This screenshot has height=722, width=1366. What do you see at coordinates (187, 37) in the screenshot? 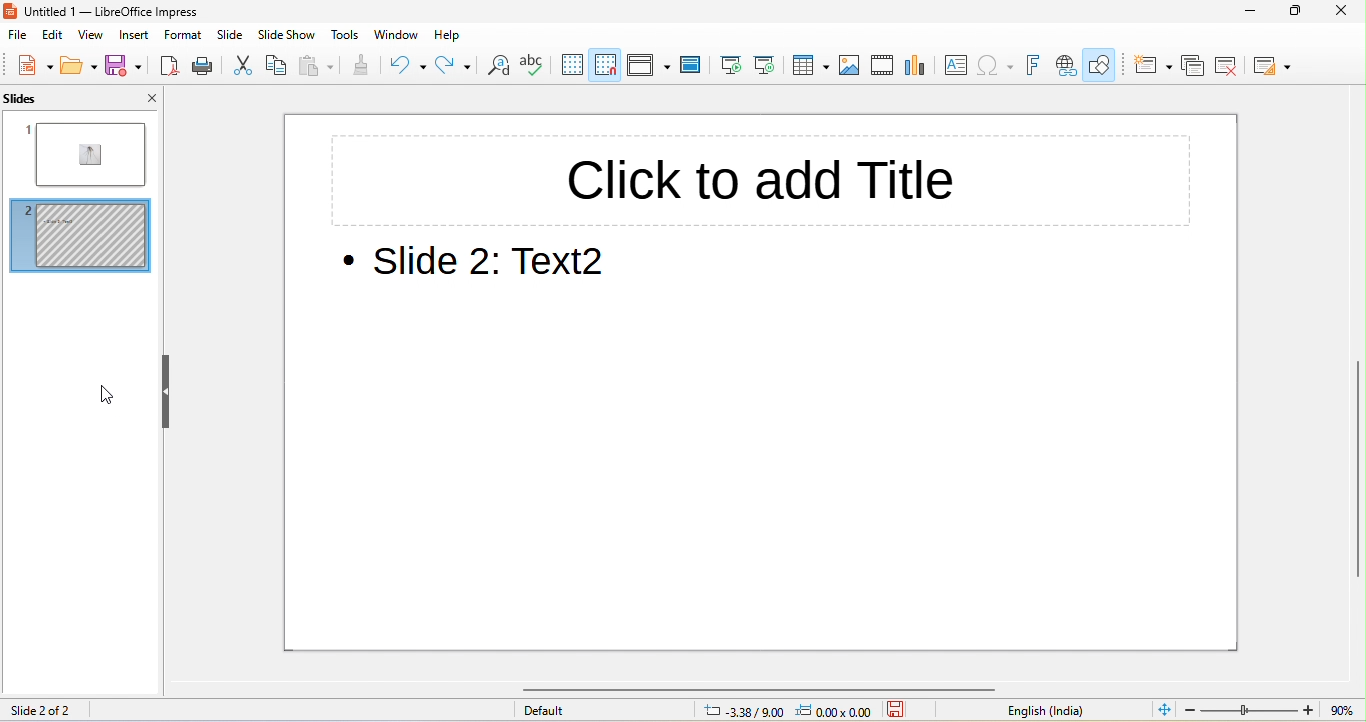
I see `format` at bounding box center [187, 37].